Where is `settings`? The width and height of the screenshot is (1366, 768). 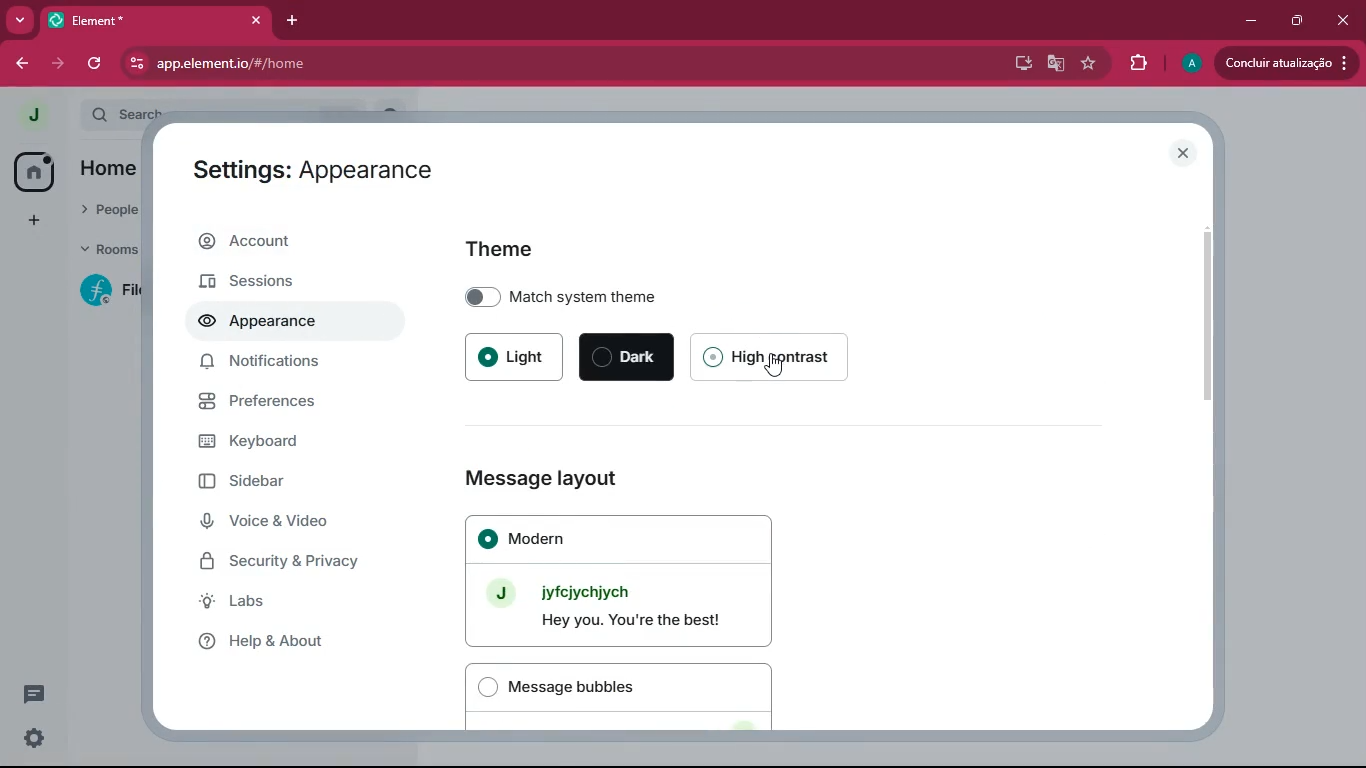 settings is located at coordinates (35, 738).